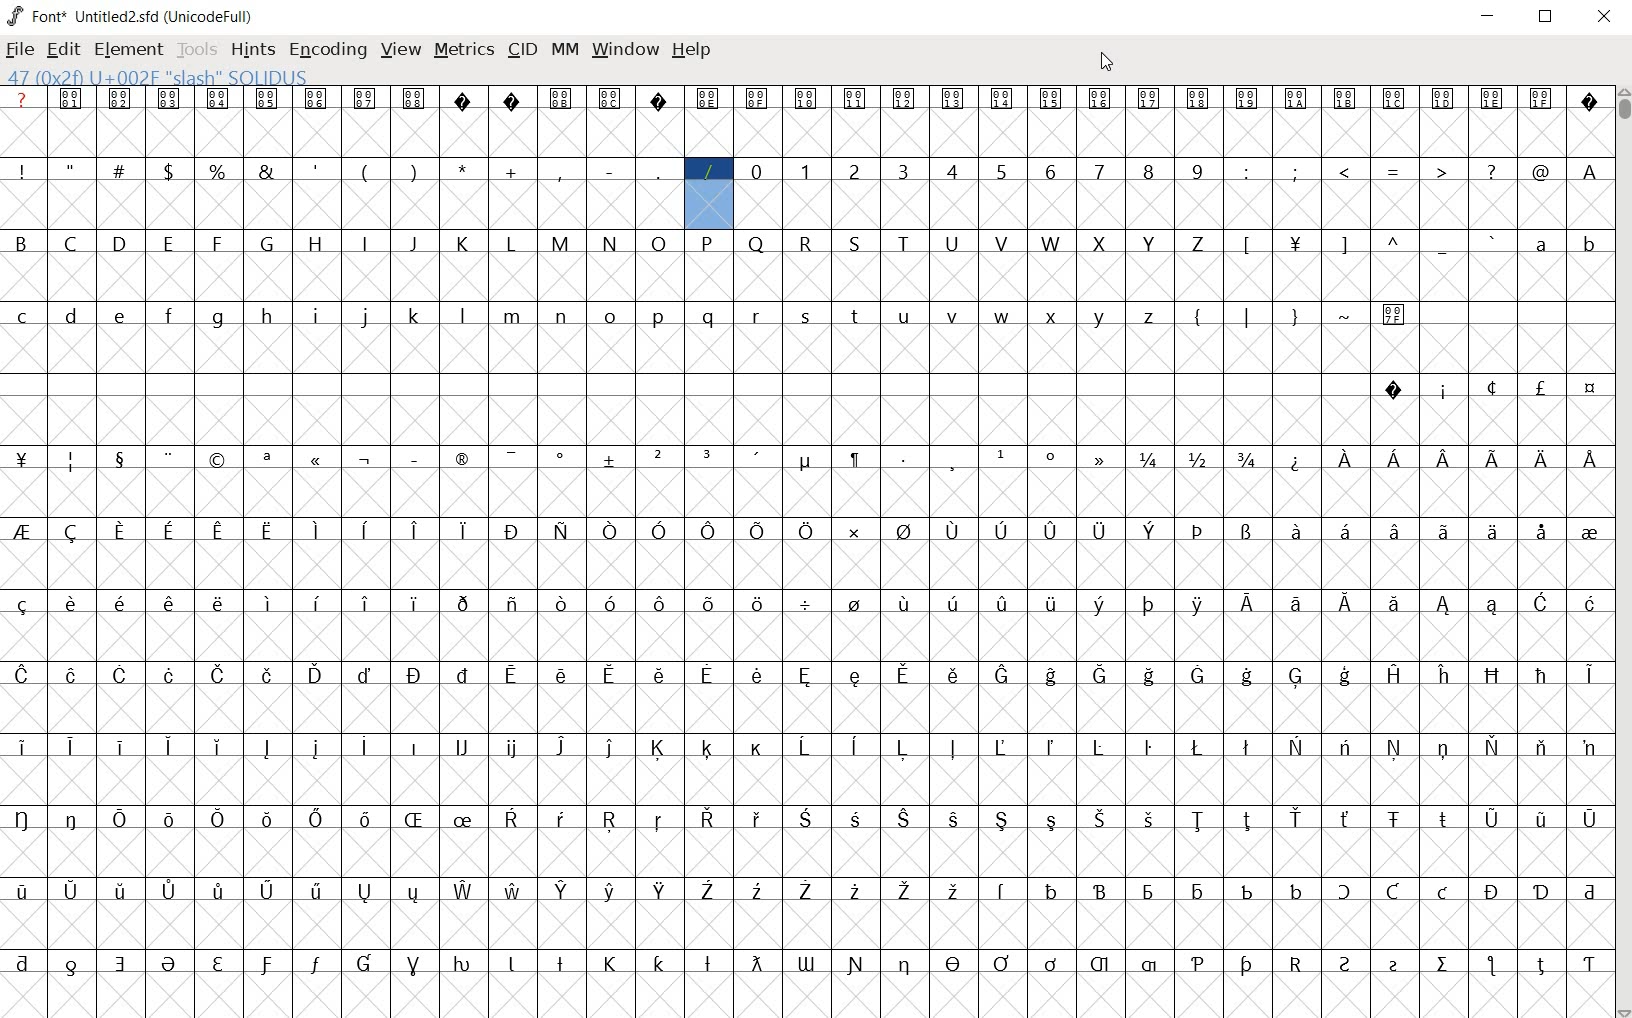 This screenshot has height=1018, width=1632. Describe the element at coordinates (219, 747) in the screenshot. I see `glyph` at that location.